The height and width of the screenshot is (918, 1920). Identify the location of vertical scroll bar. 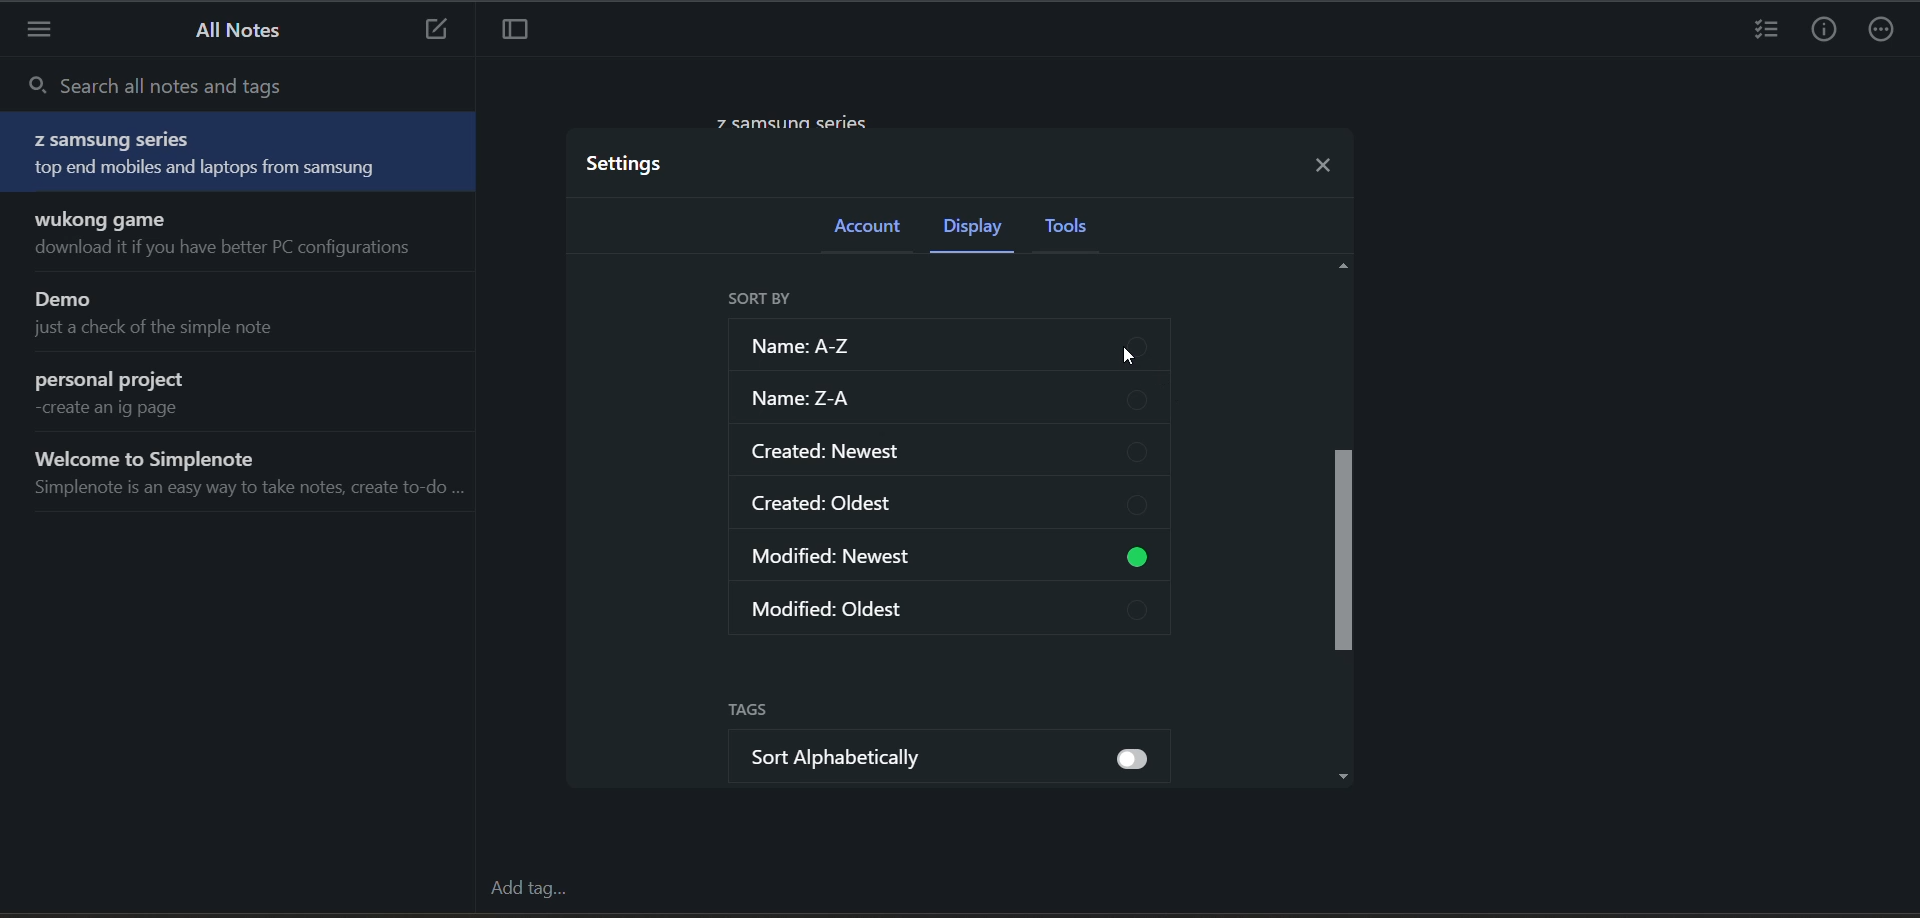
(1348, 550).